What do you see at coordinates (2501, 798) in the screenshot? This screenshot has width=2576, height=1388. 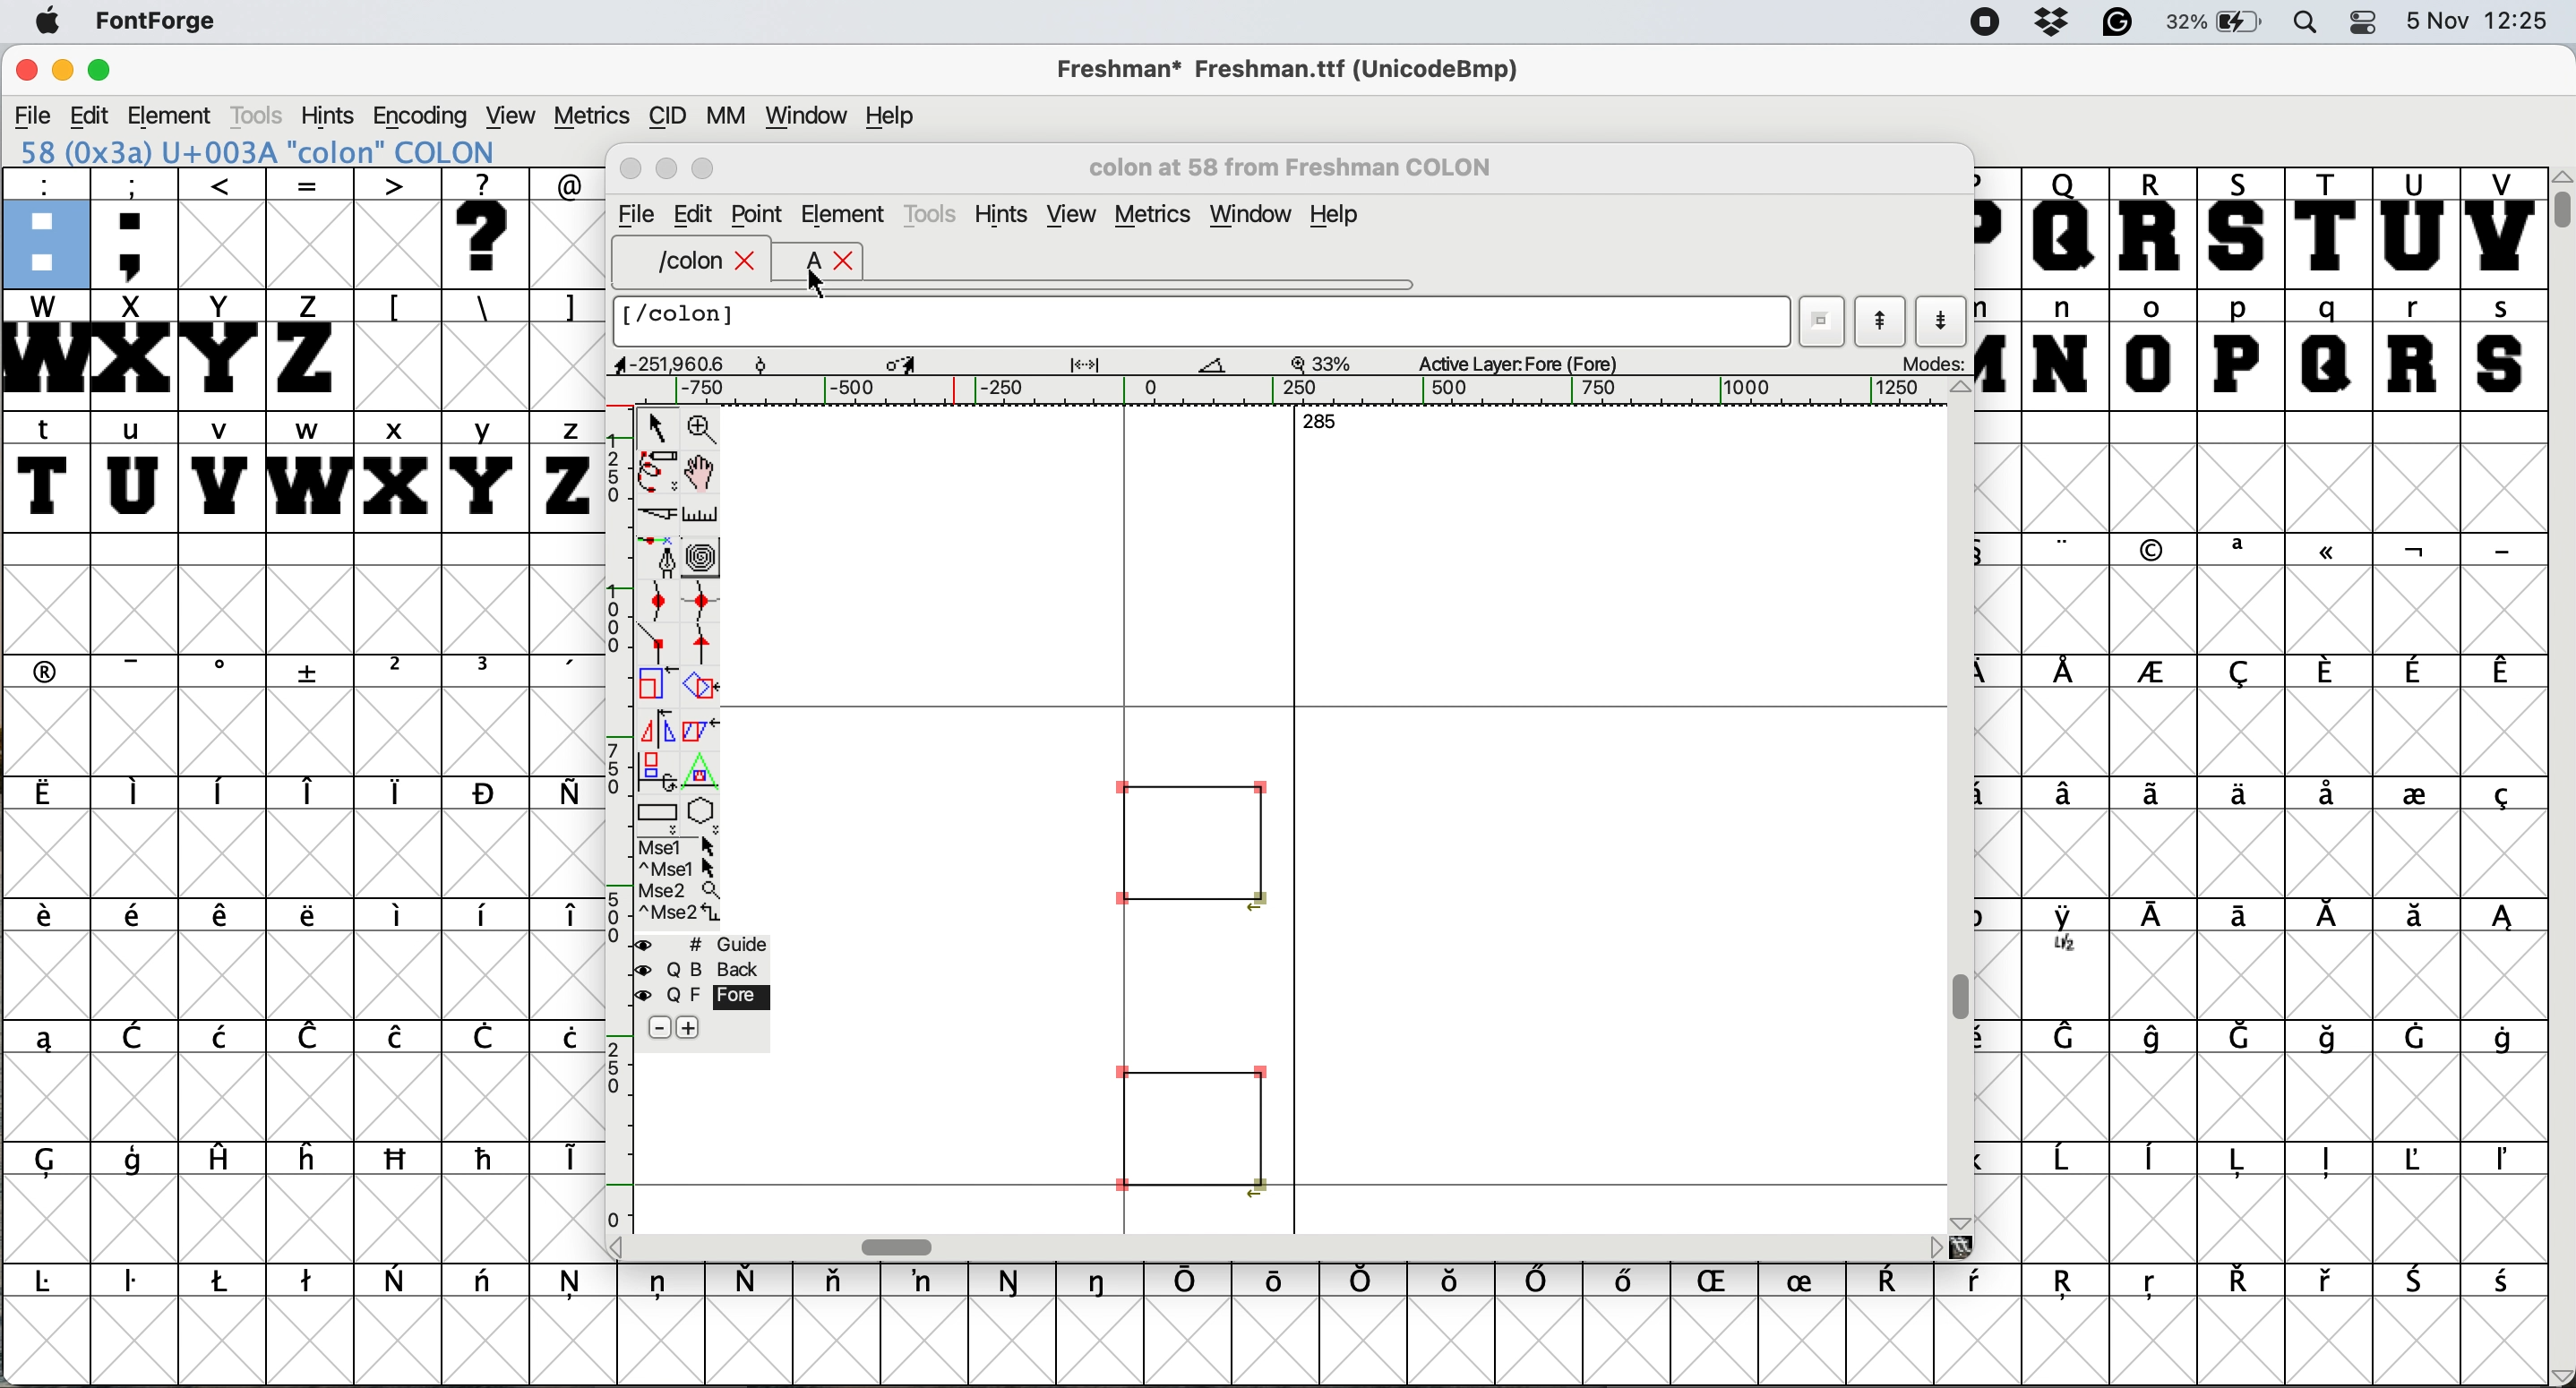 I see `symbol` at bounding box center [2501, 798].